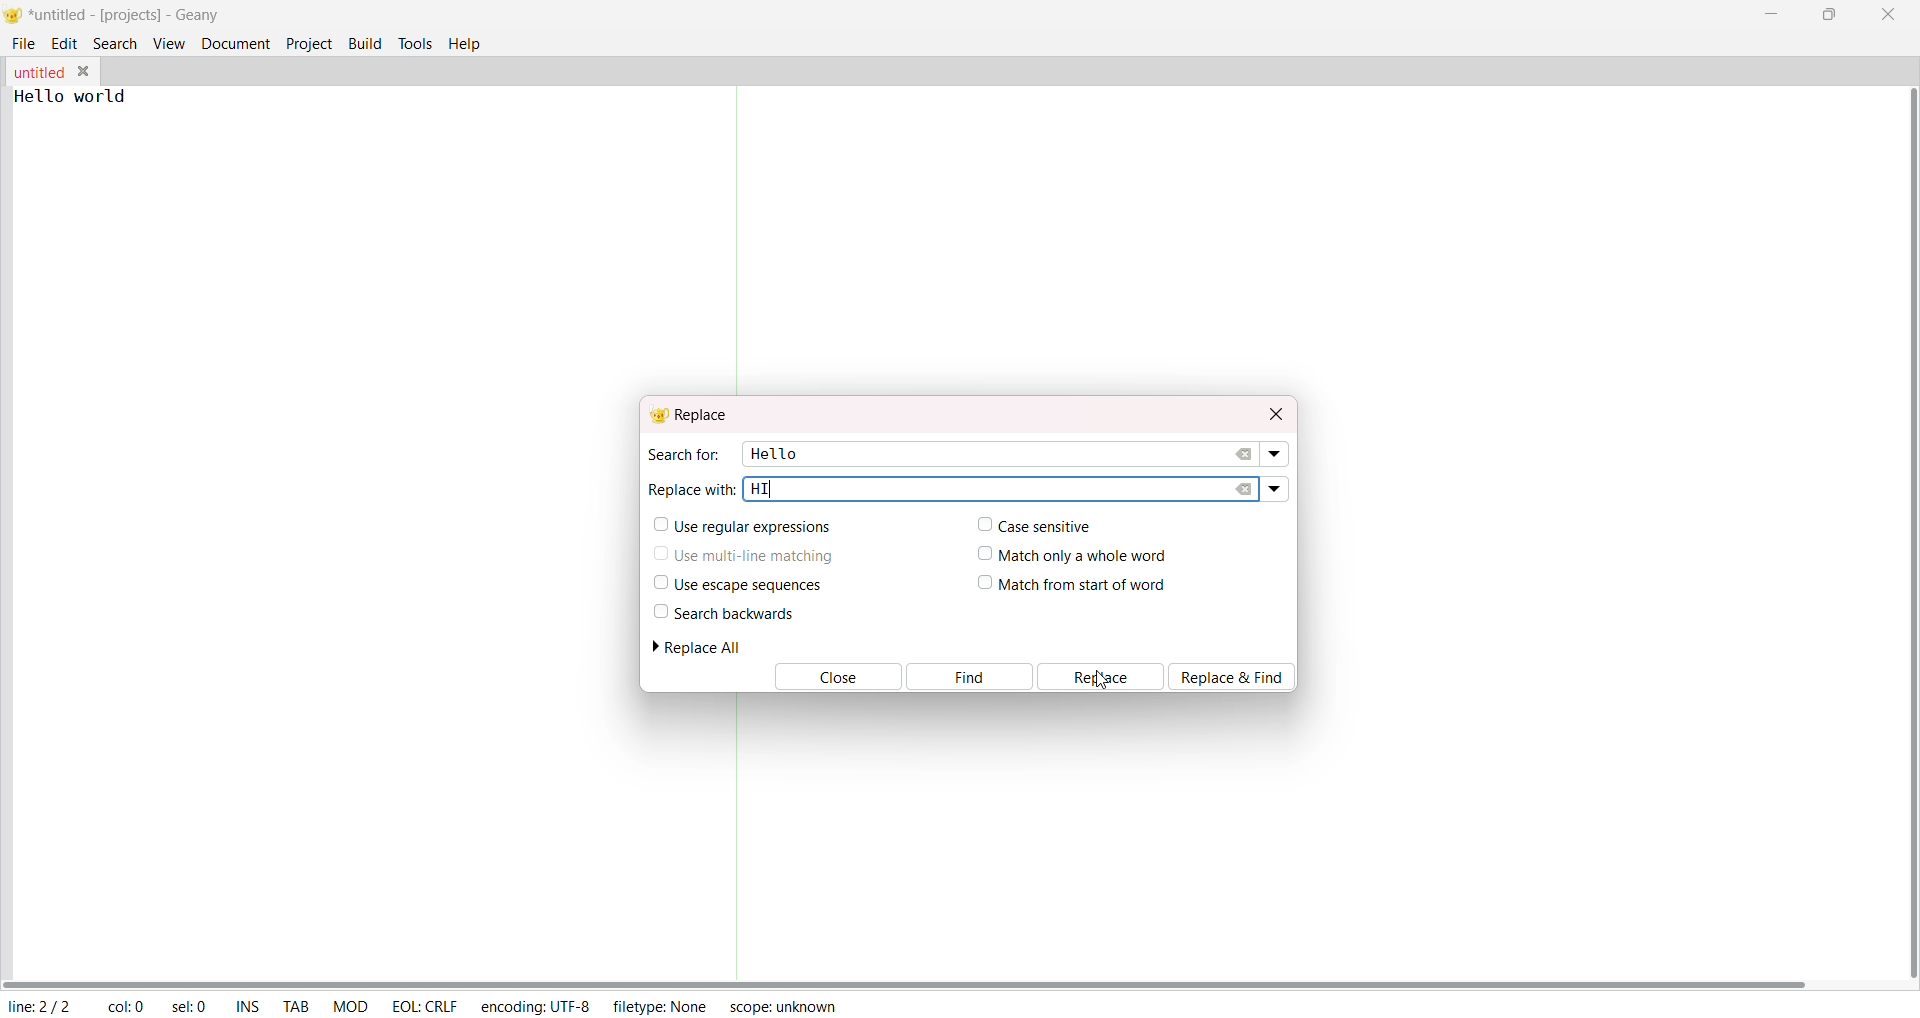 The width and height of the screenshot is (1920, 1018). I want to click on replace dropdown, so click(1274, 487).